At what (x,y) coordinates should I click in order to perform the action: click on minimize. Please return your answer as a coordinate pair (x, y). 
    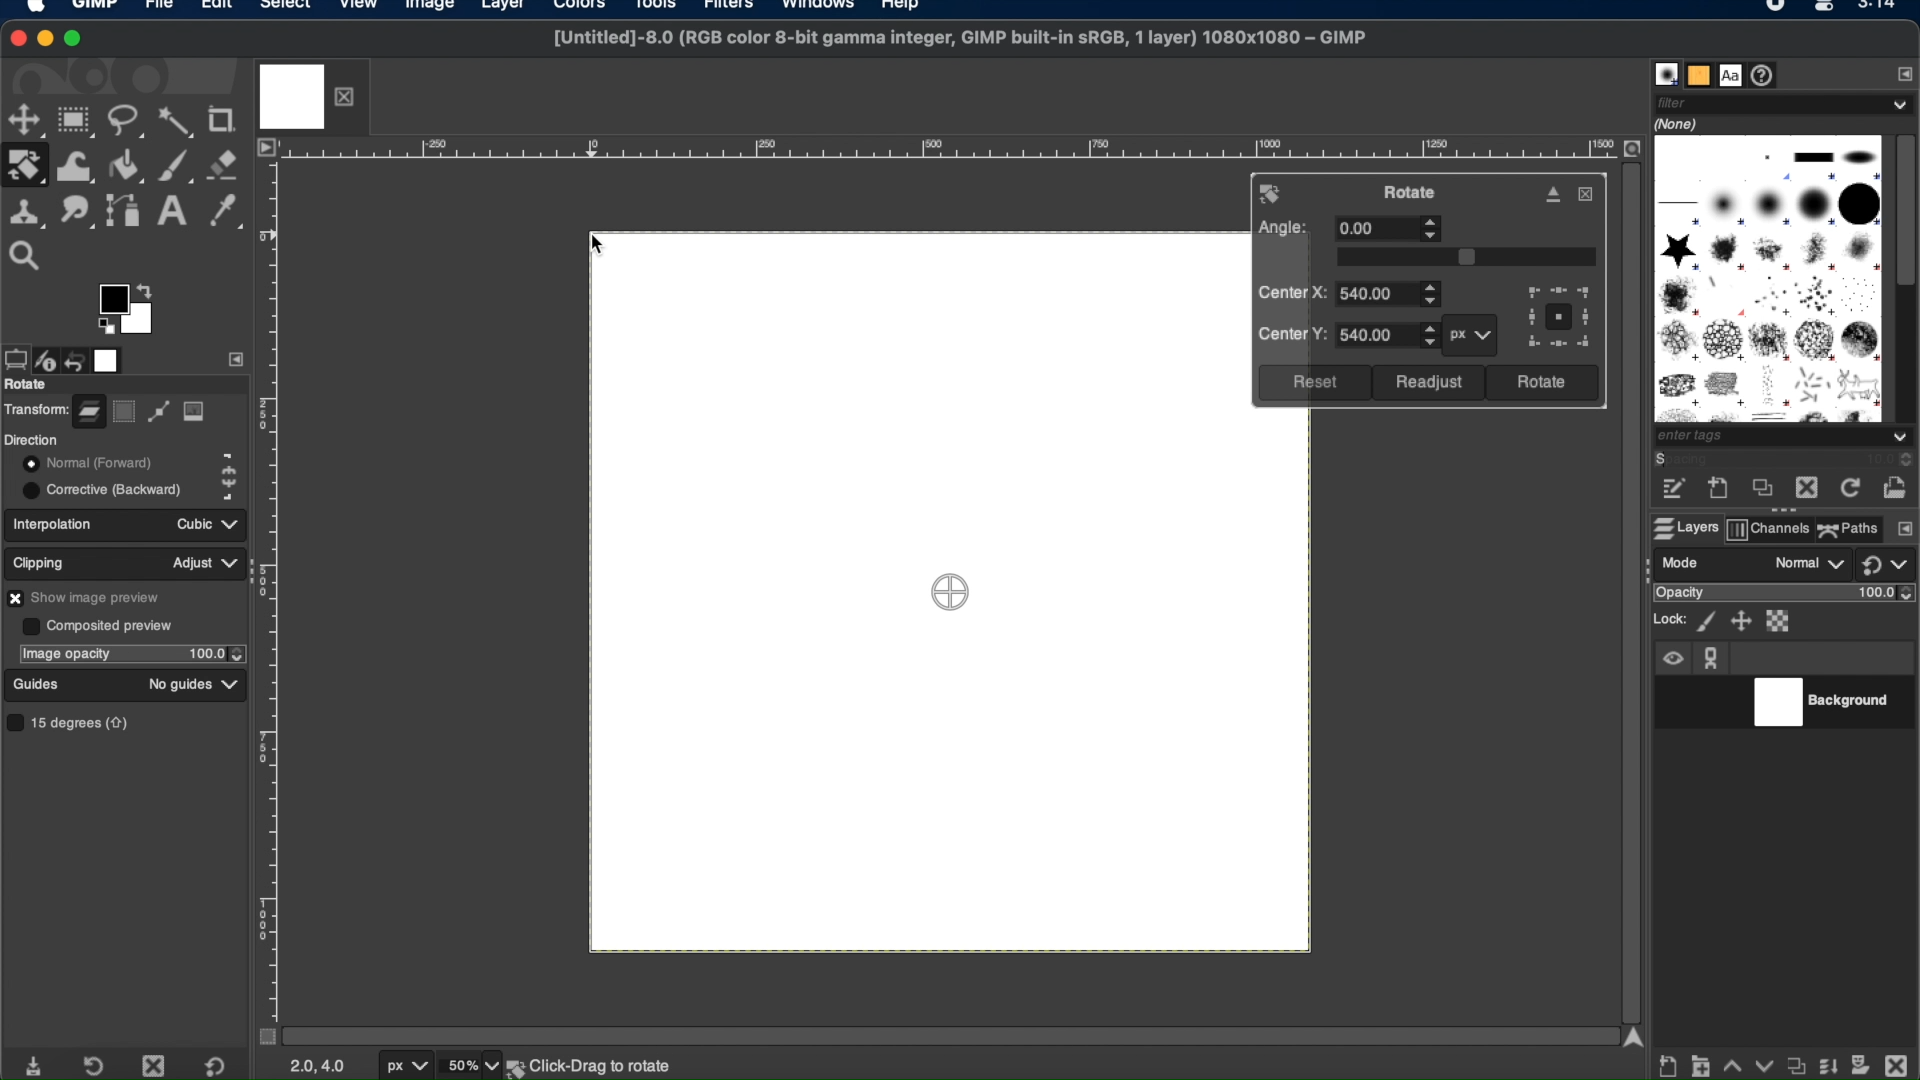
    Looking at the image, I should click on (47, 40).